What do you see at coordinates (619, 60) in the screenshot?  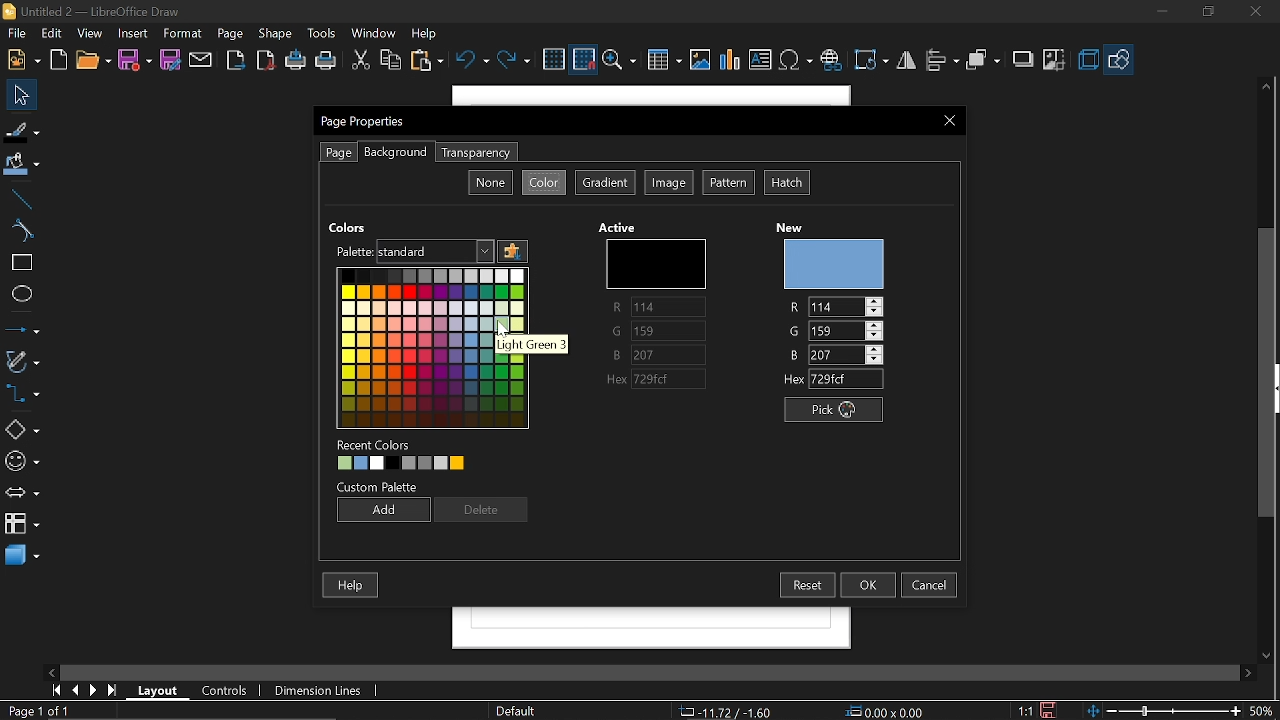 I see `Zoom` at bounding box center [619, 60].